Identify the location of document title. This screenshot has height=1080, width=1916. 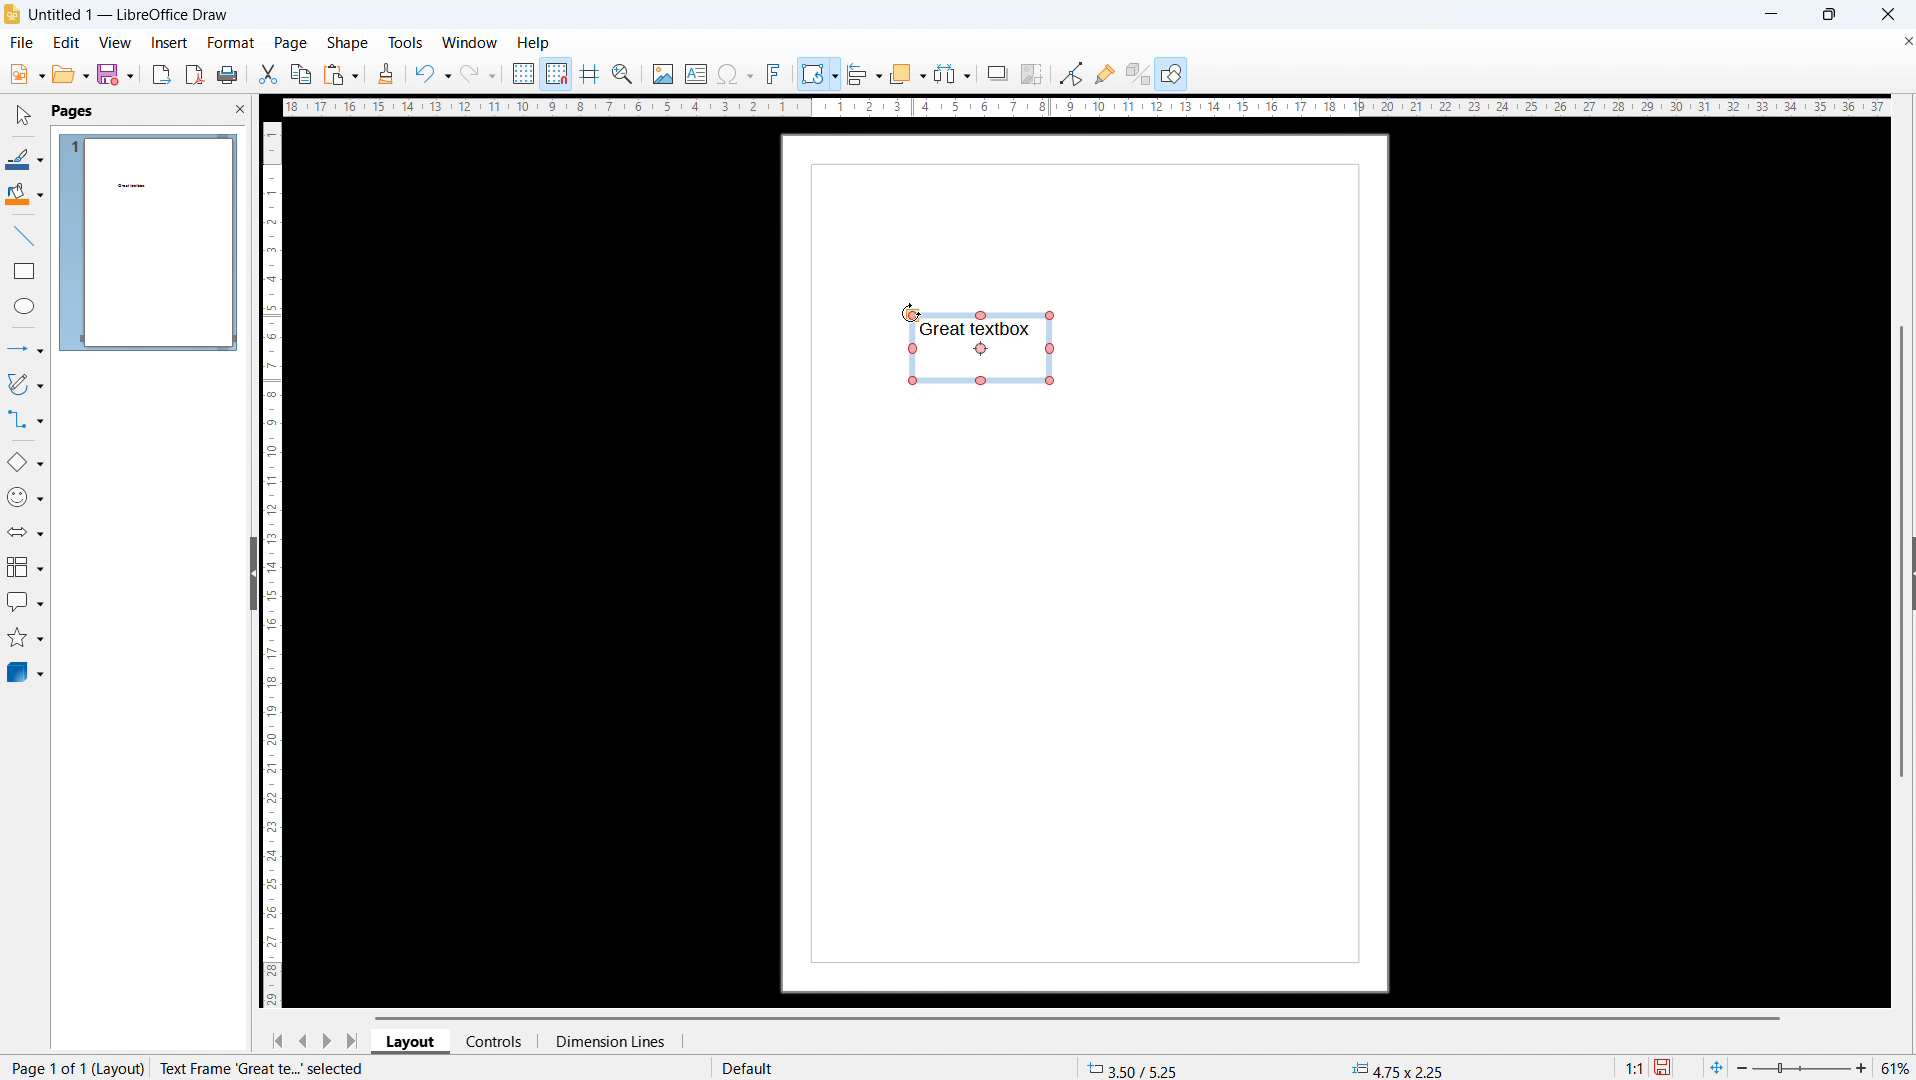
(131, 14).